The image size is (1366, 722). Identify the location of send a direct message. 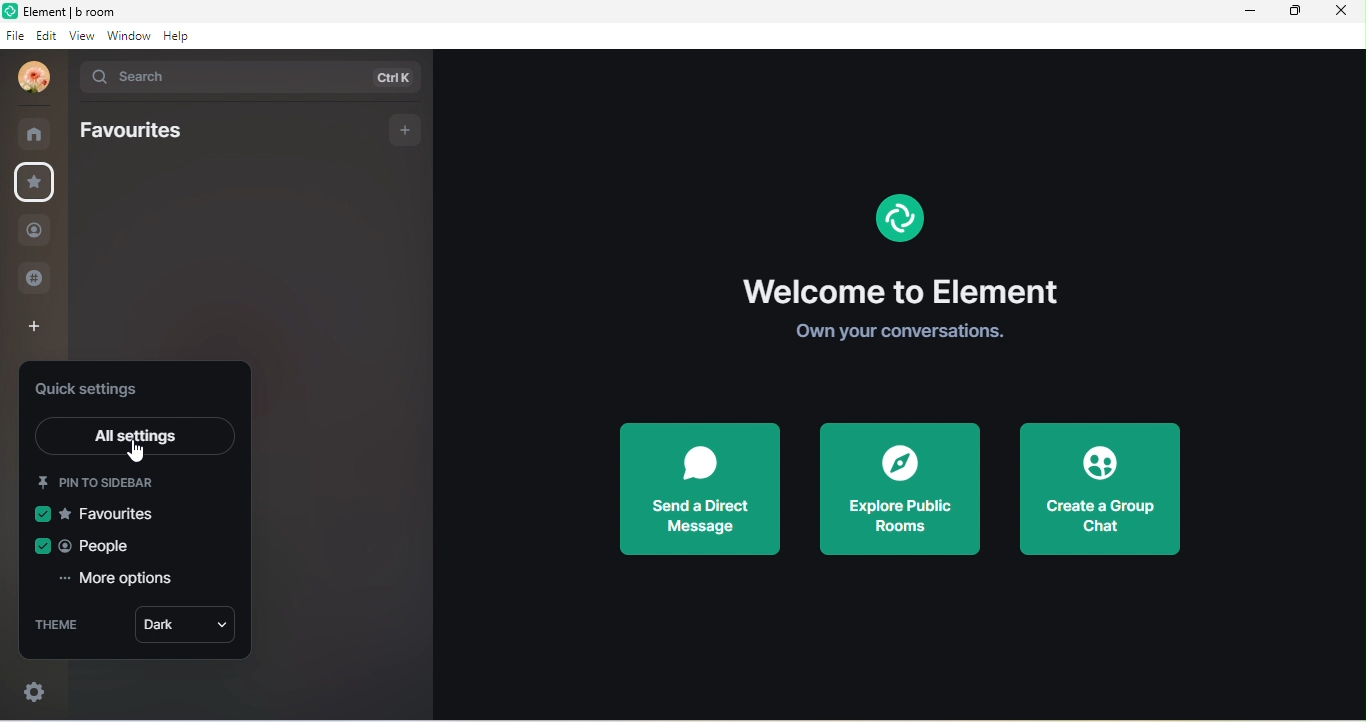
(697, 490).